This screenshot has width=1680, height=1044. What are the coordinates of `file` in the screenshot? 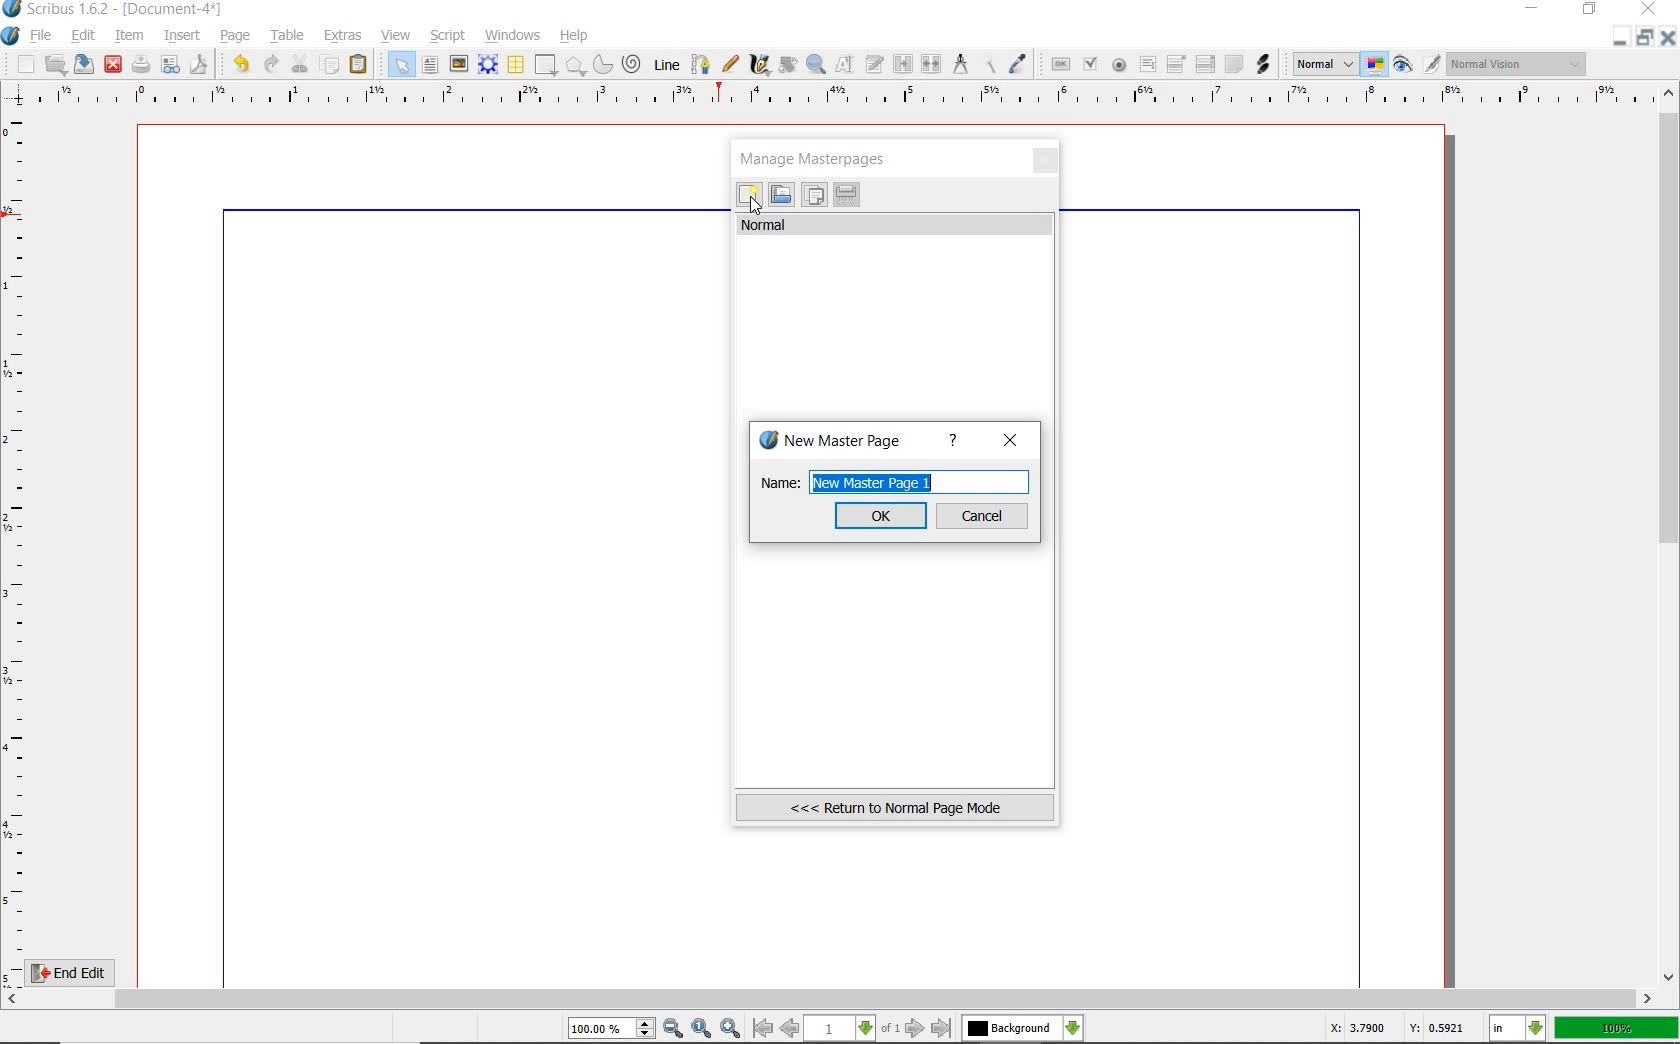 It's located at (42, 36).